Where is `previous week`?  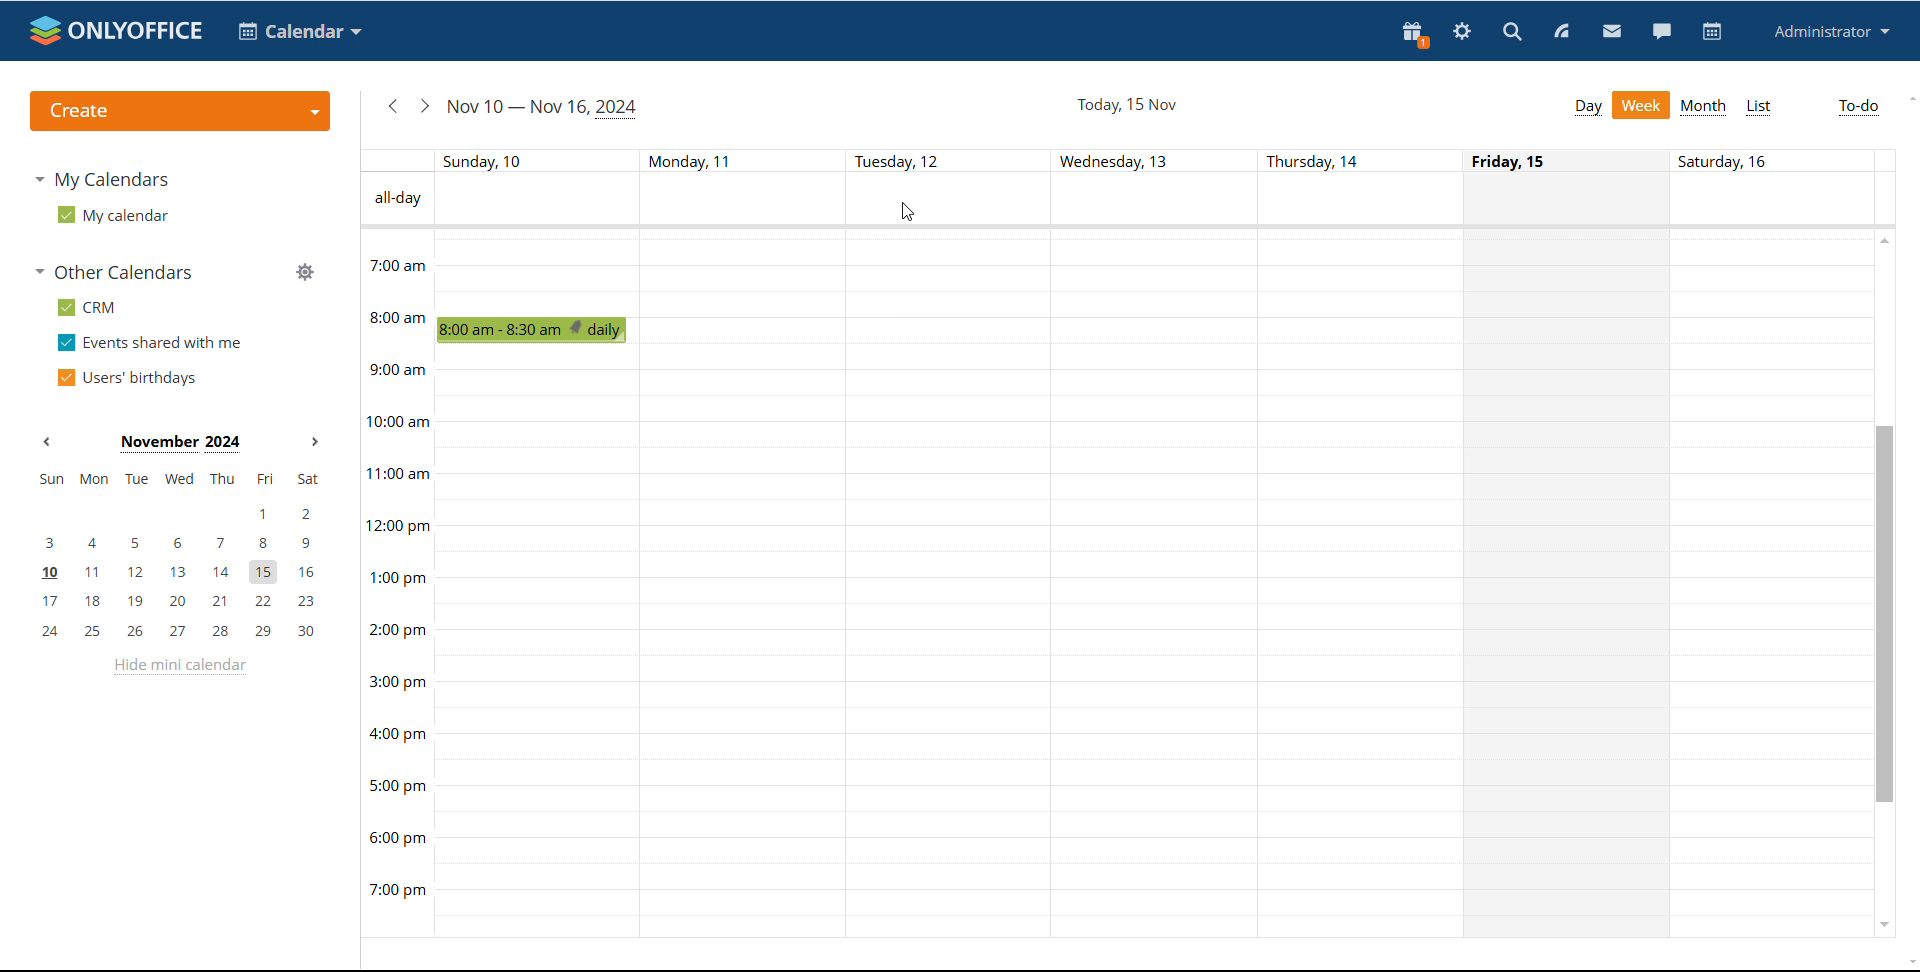
previous week is located at coordinates (392, 106).